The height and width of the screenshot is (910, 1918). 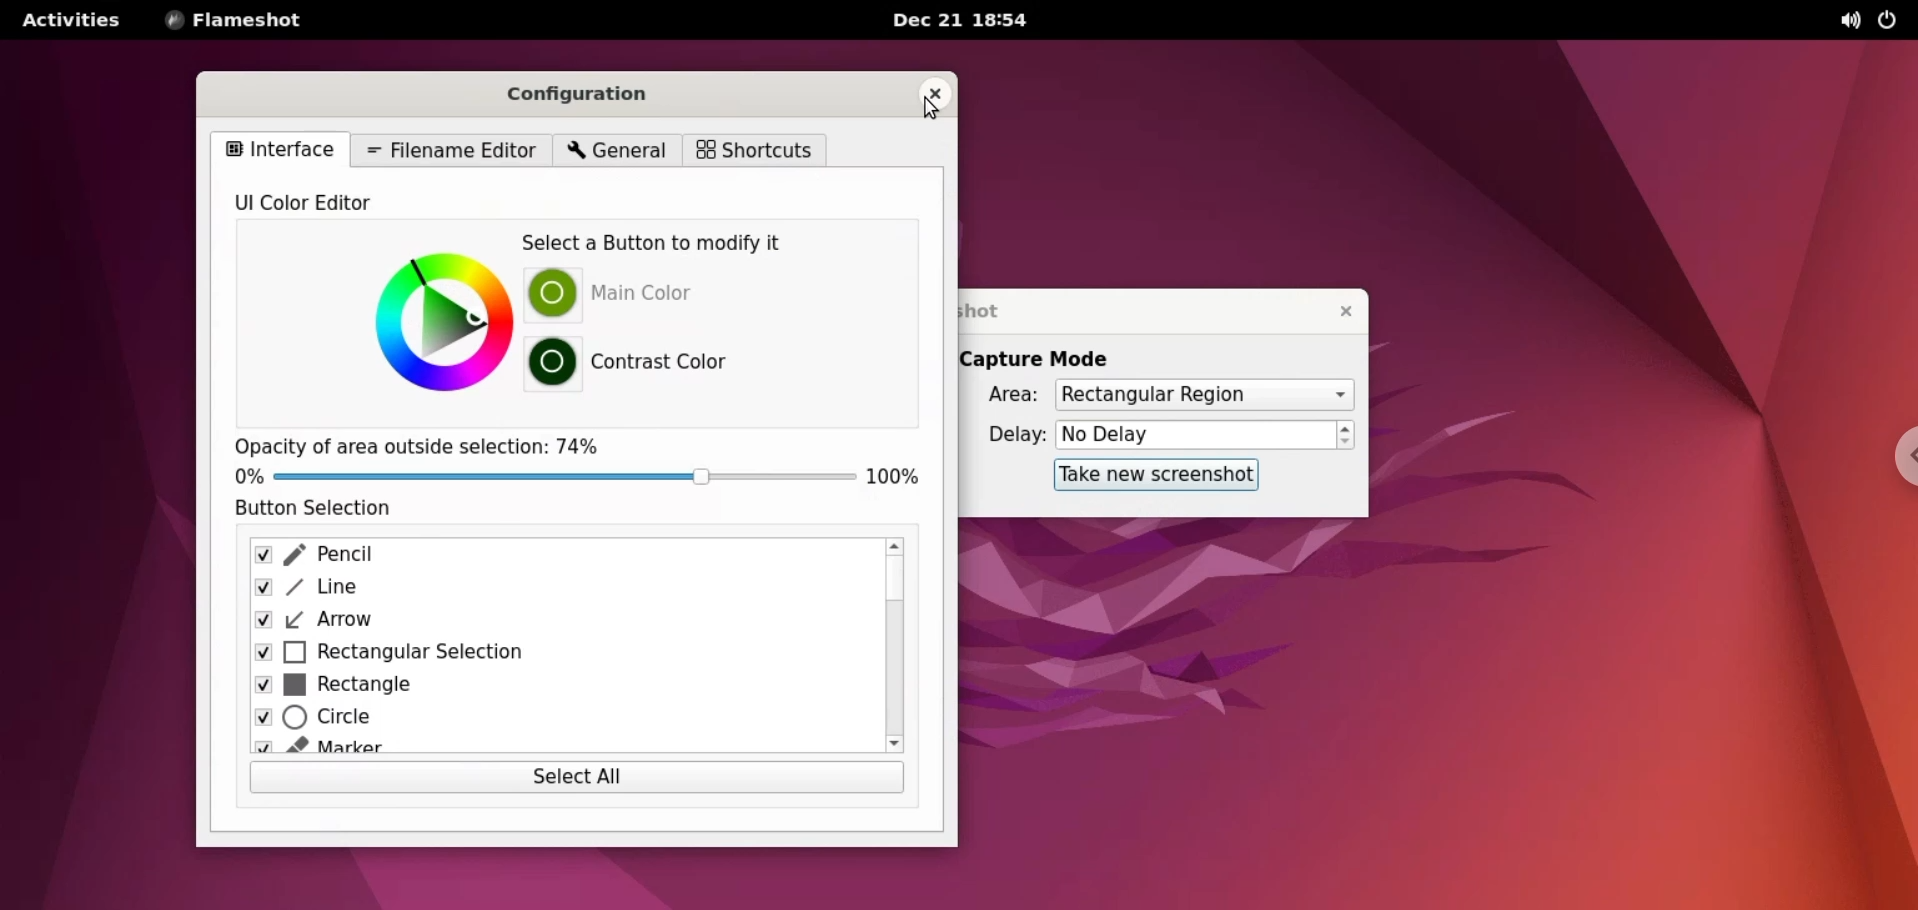 I want to click on increment or decrement delay , so click(x=1348, y=436).